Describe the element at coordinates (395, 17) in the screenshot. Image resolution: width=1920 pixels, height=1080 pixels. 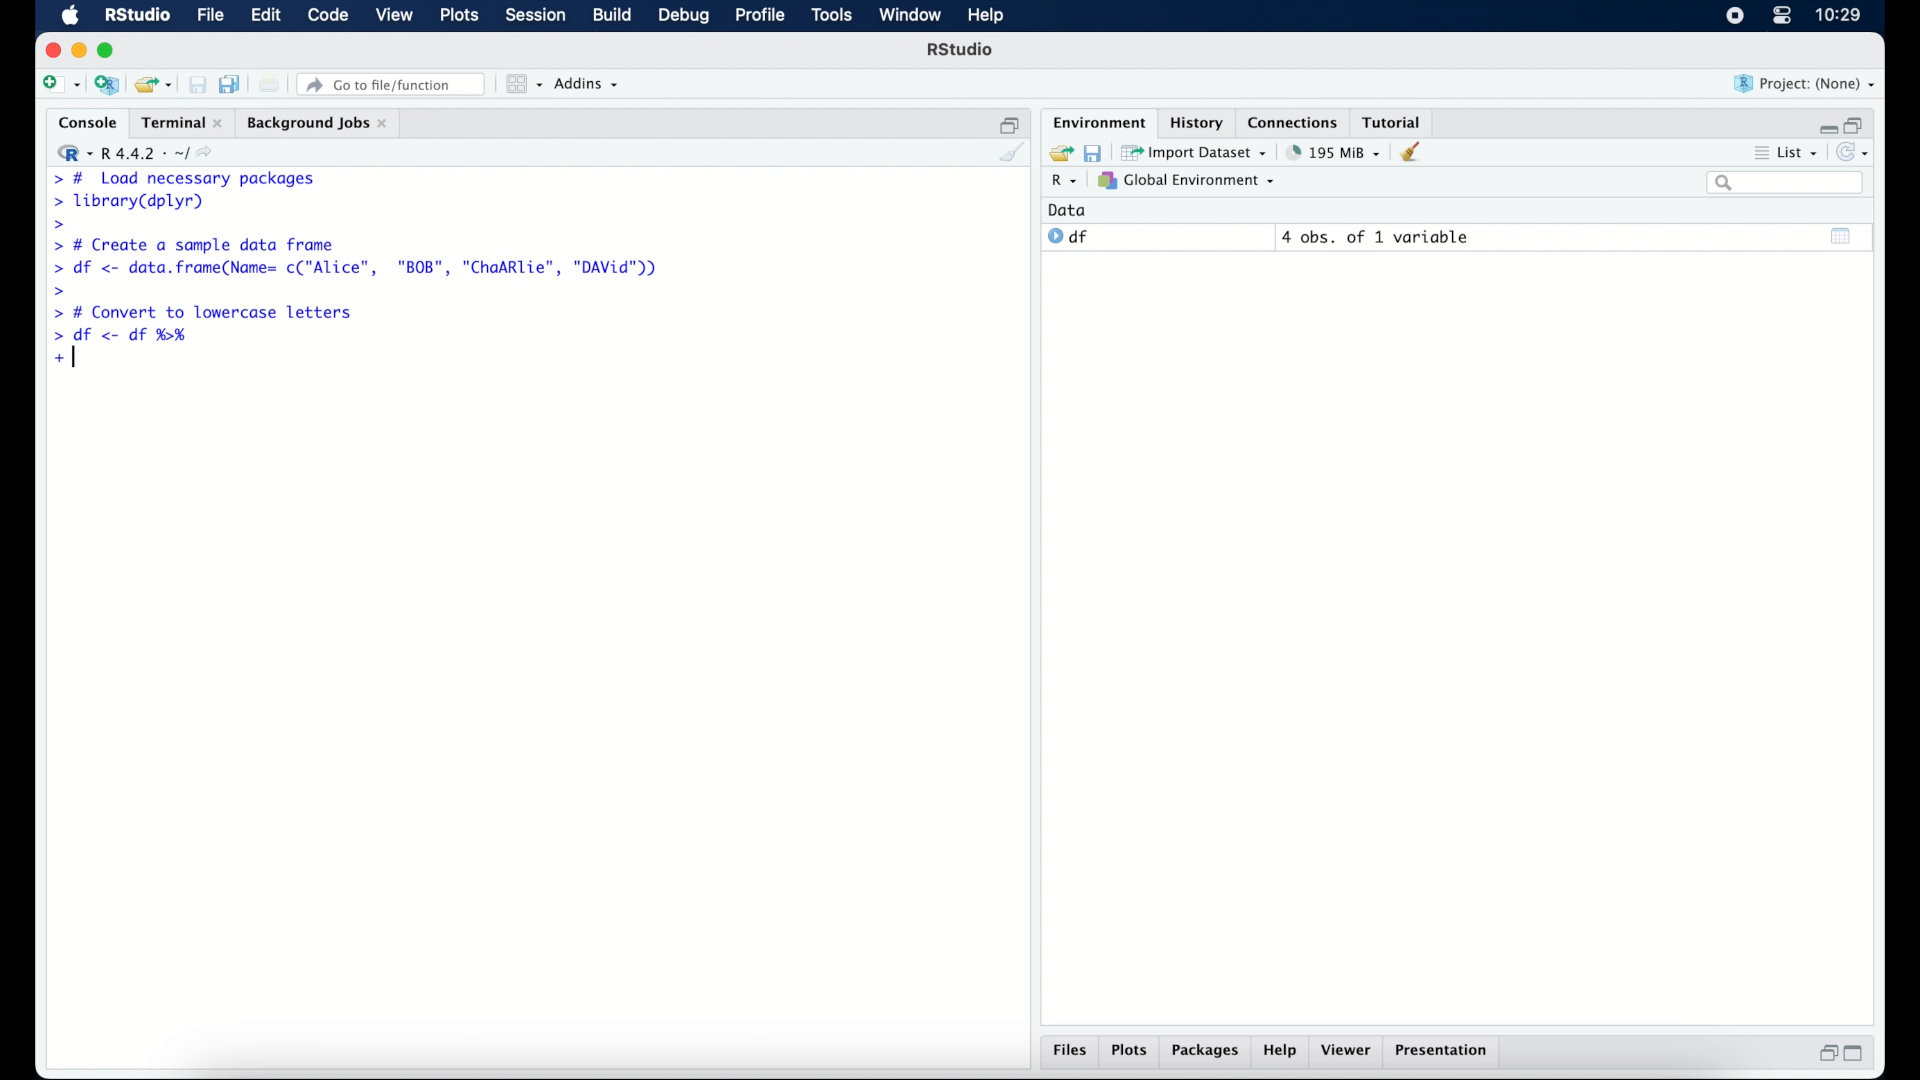
I see `view` at that location.